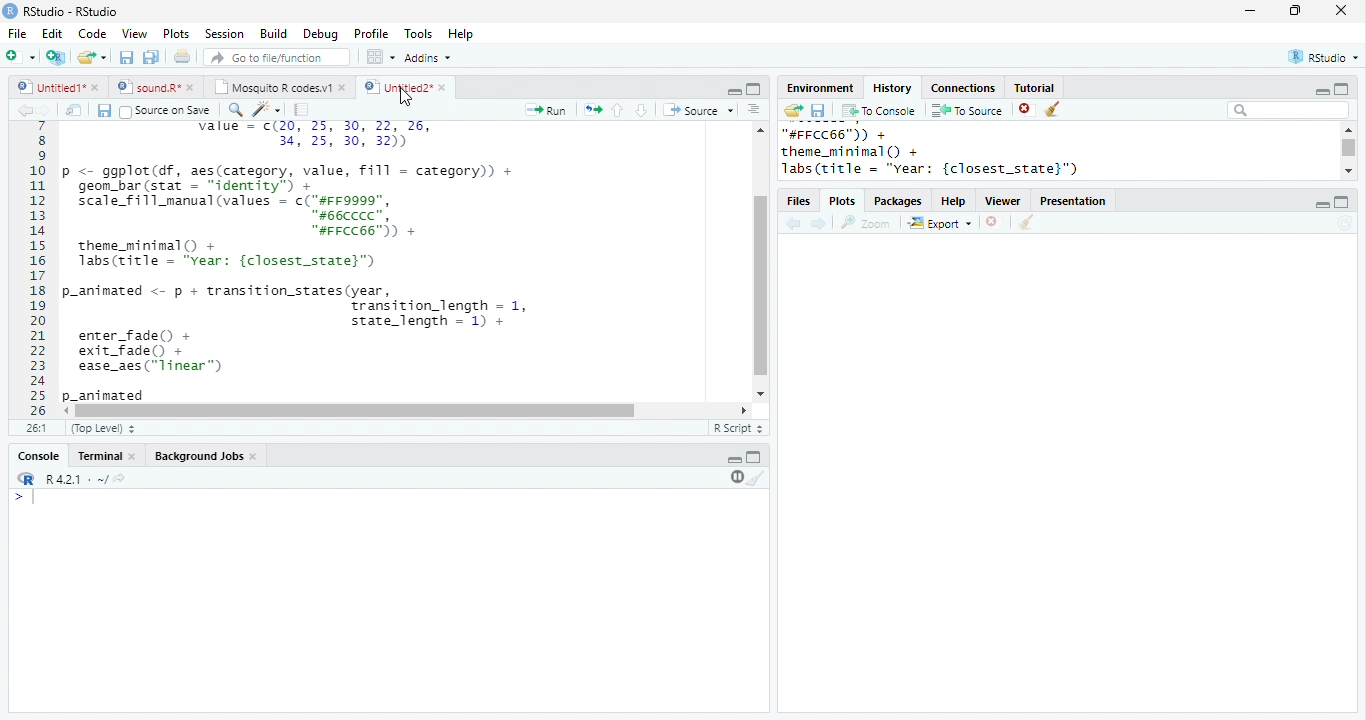 The image size is (1366, 720). I want to click on Viewer, so click(1003, 201).